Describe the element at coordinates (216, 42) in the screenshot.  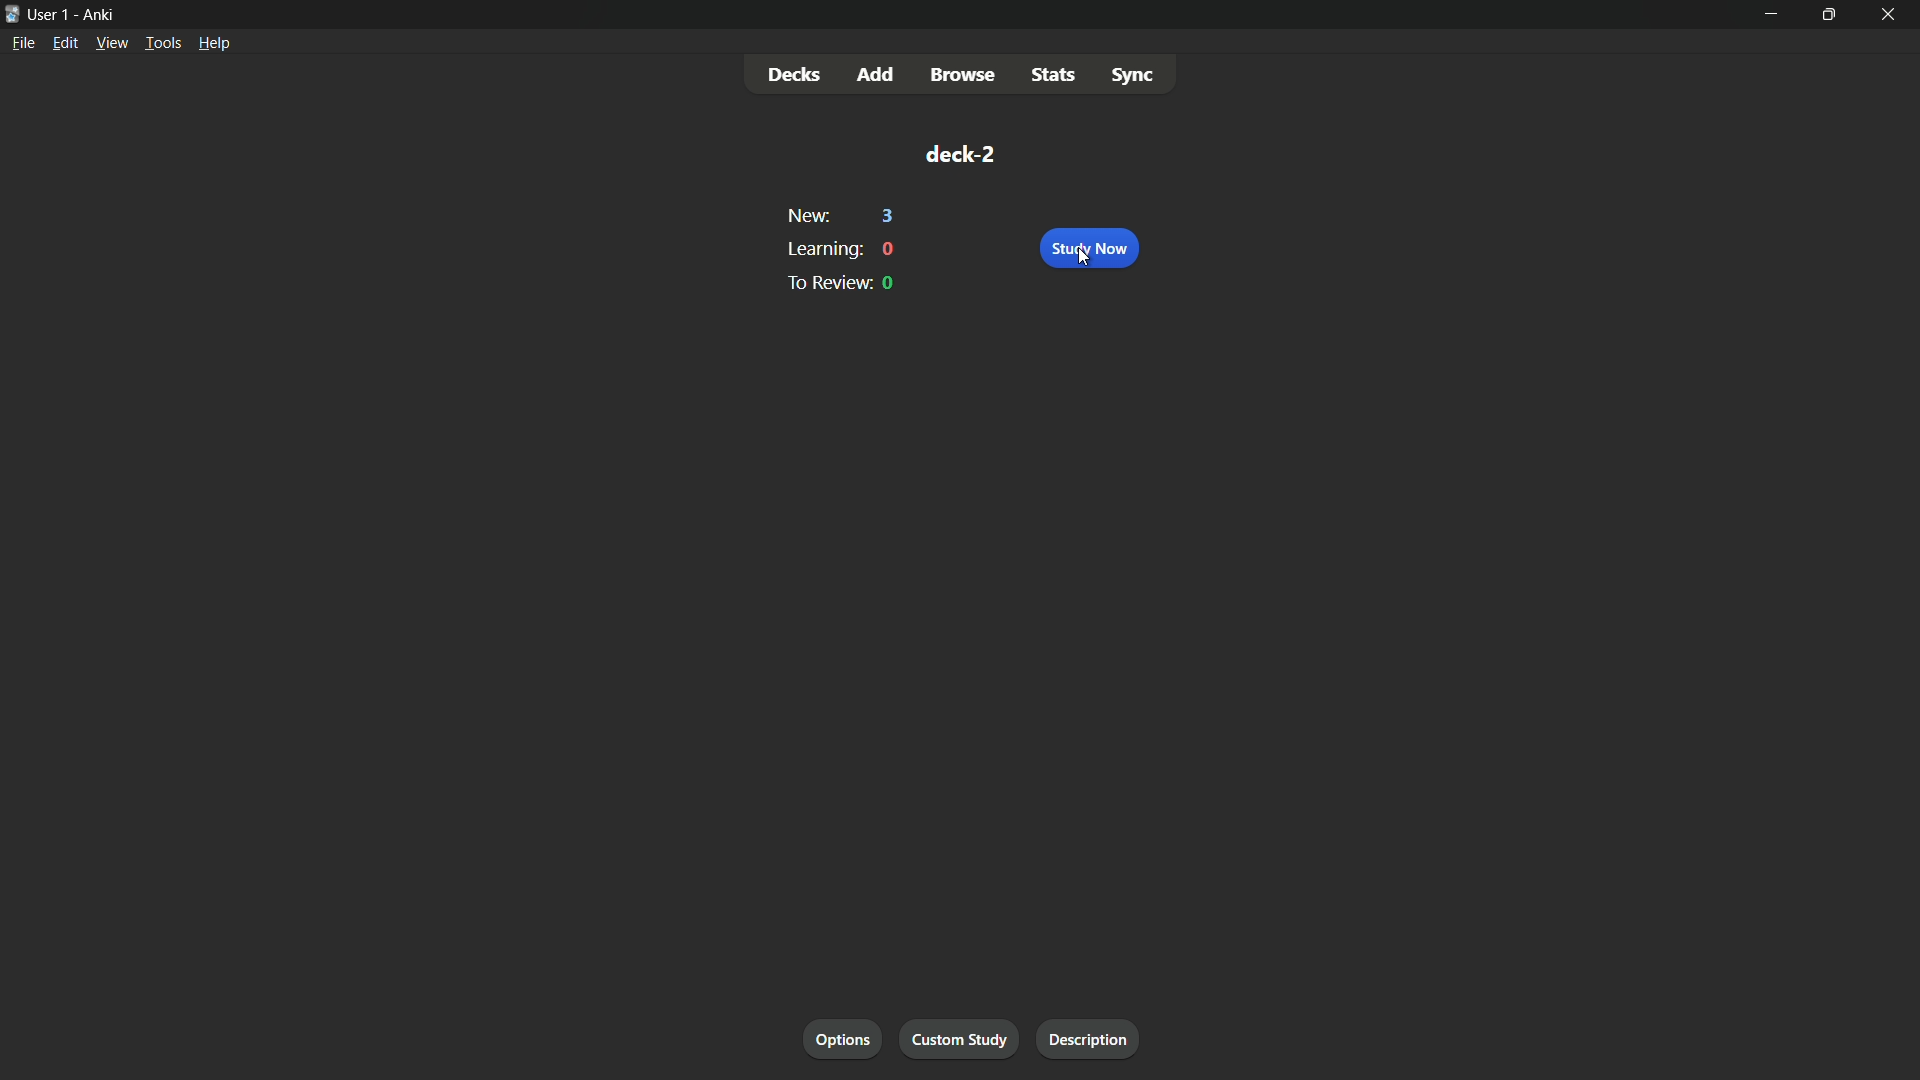
I see `help menu` at that location.